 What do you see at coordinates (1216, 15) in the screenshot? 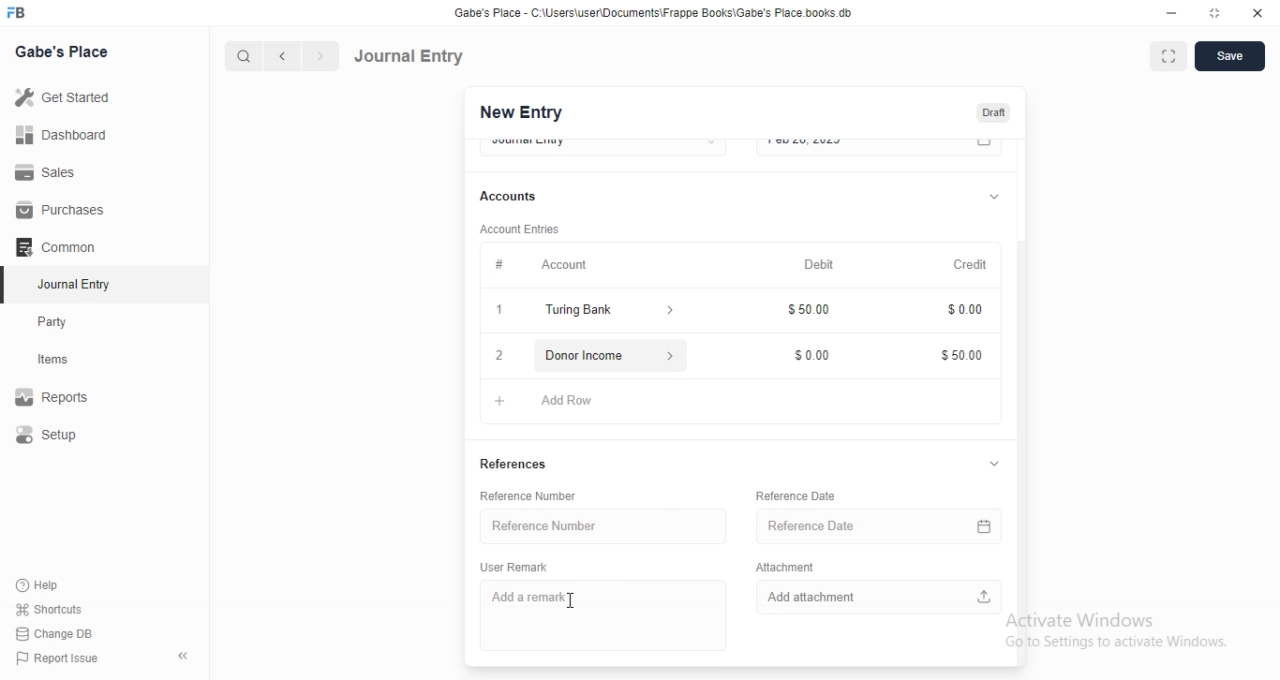
I see `restore down` at bounding box center [1216, 15].